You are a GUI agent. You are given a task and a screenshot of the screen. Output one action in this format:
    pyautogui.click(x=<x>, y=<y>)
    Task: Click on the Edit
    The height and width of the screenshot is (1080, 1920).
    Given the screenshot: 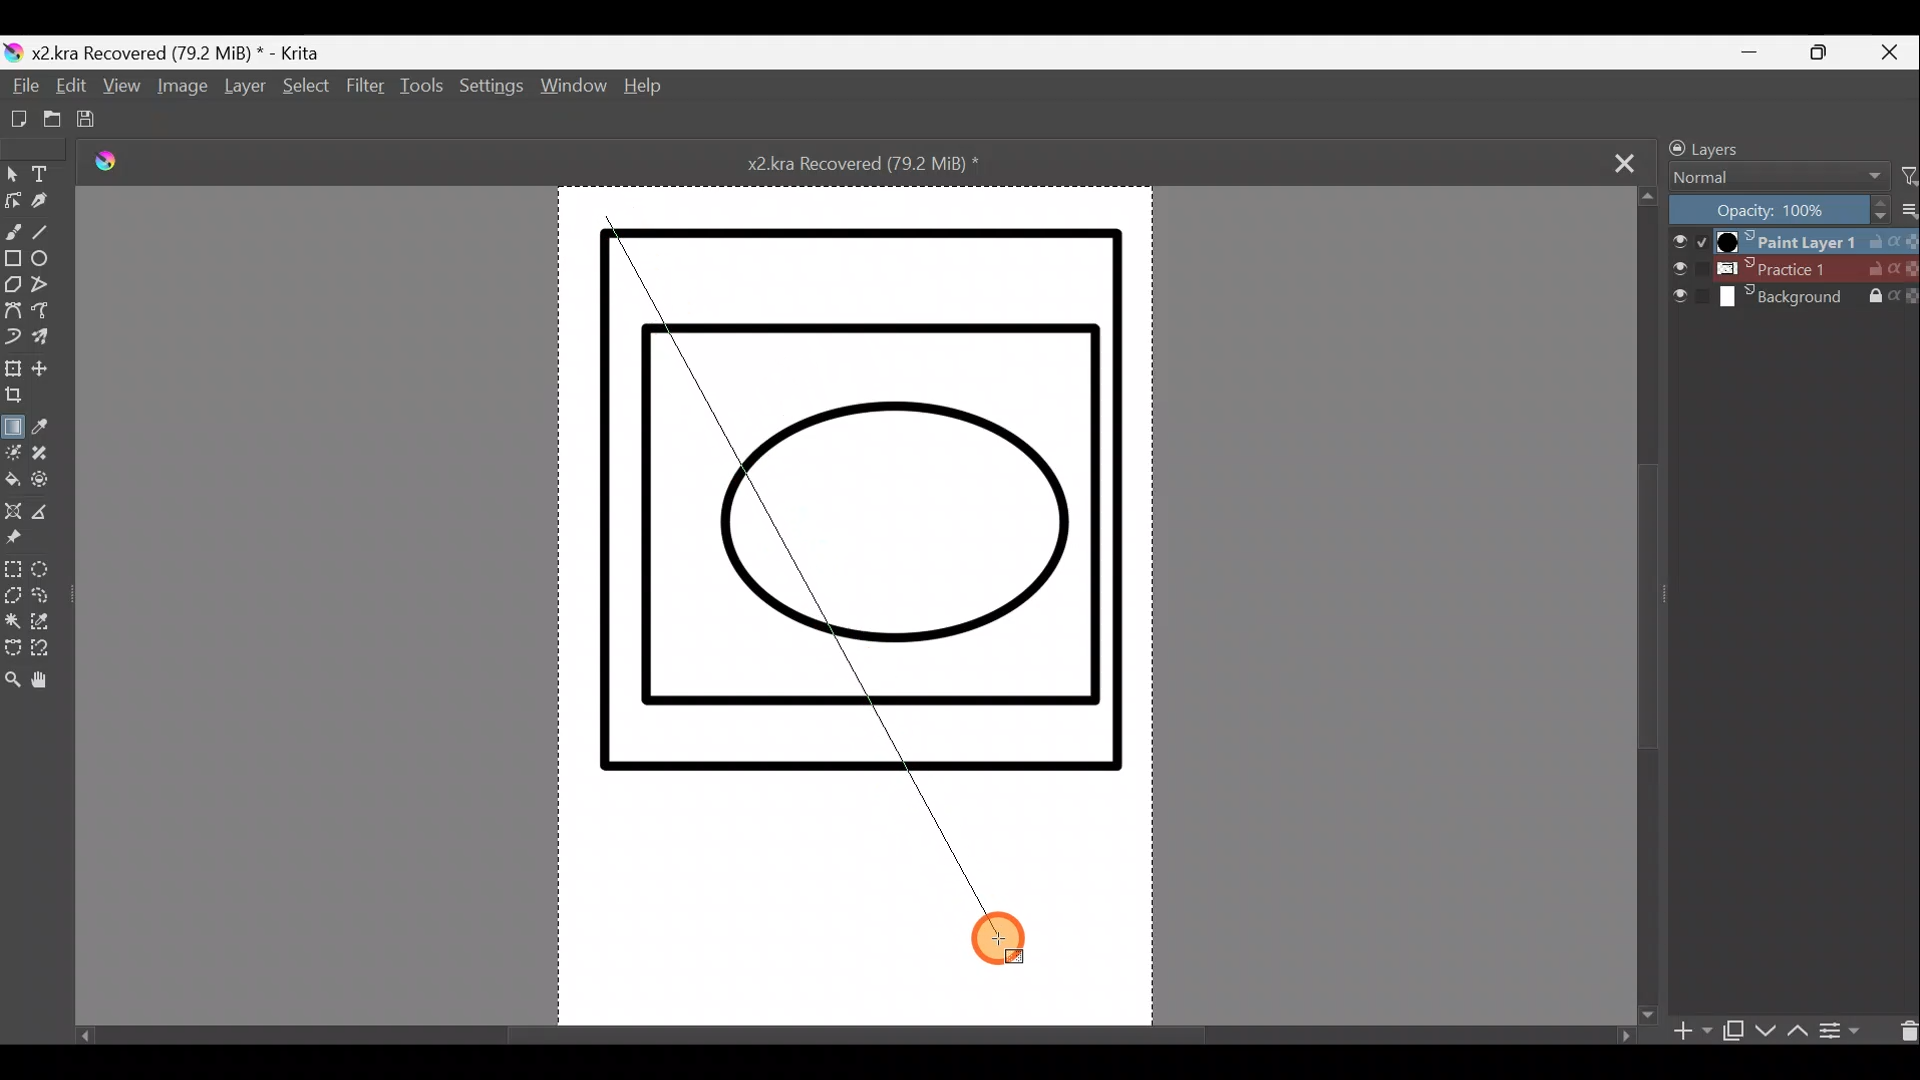 What is the action you would take?
    pyautogui.click(x=69, y=90)
    